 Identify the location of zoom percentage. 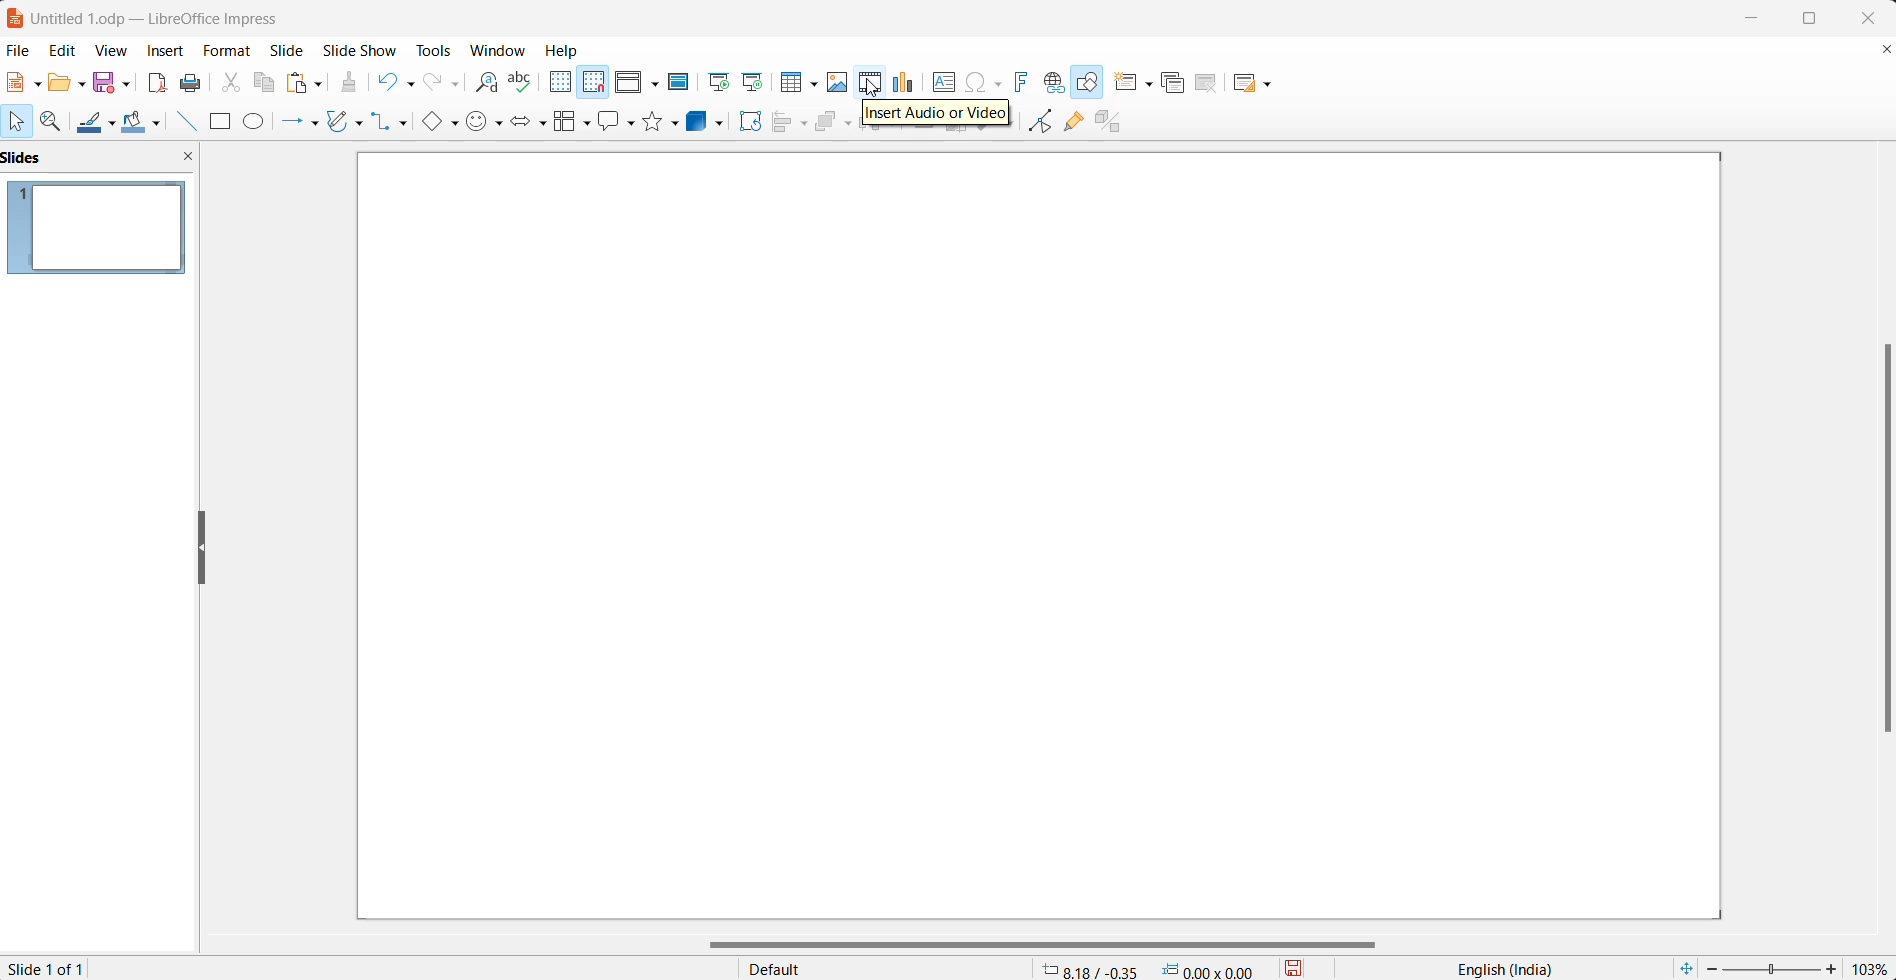
(1871, 967).